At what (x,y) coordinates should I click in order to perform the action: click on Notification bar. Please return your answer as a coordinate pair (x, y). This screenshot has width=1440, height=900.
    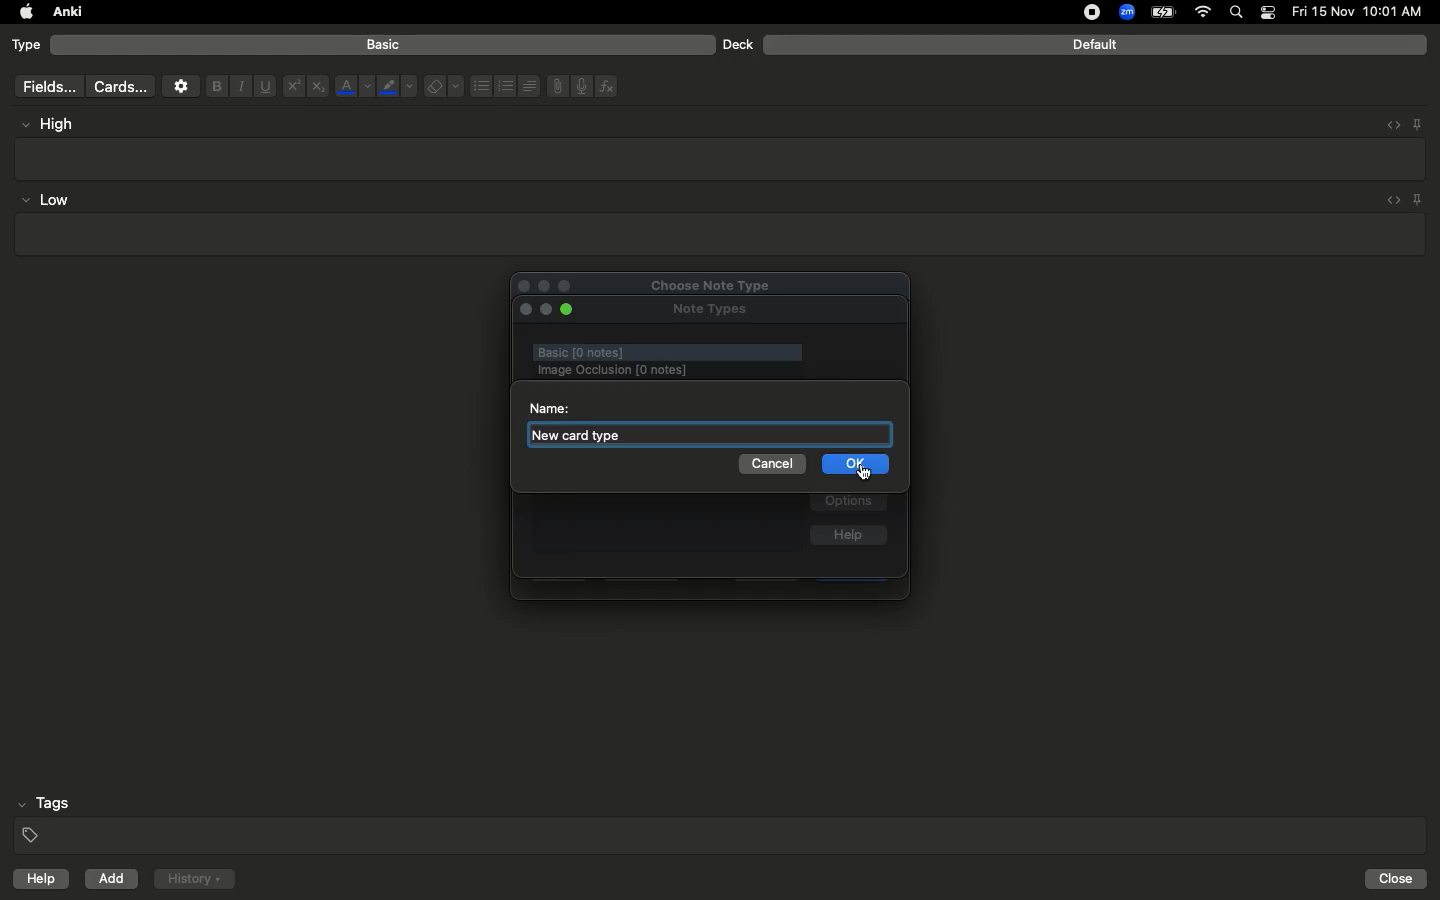
    Looking at the image, I should click on (1268, 13).